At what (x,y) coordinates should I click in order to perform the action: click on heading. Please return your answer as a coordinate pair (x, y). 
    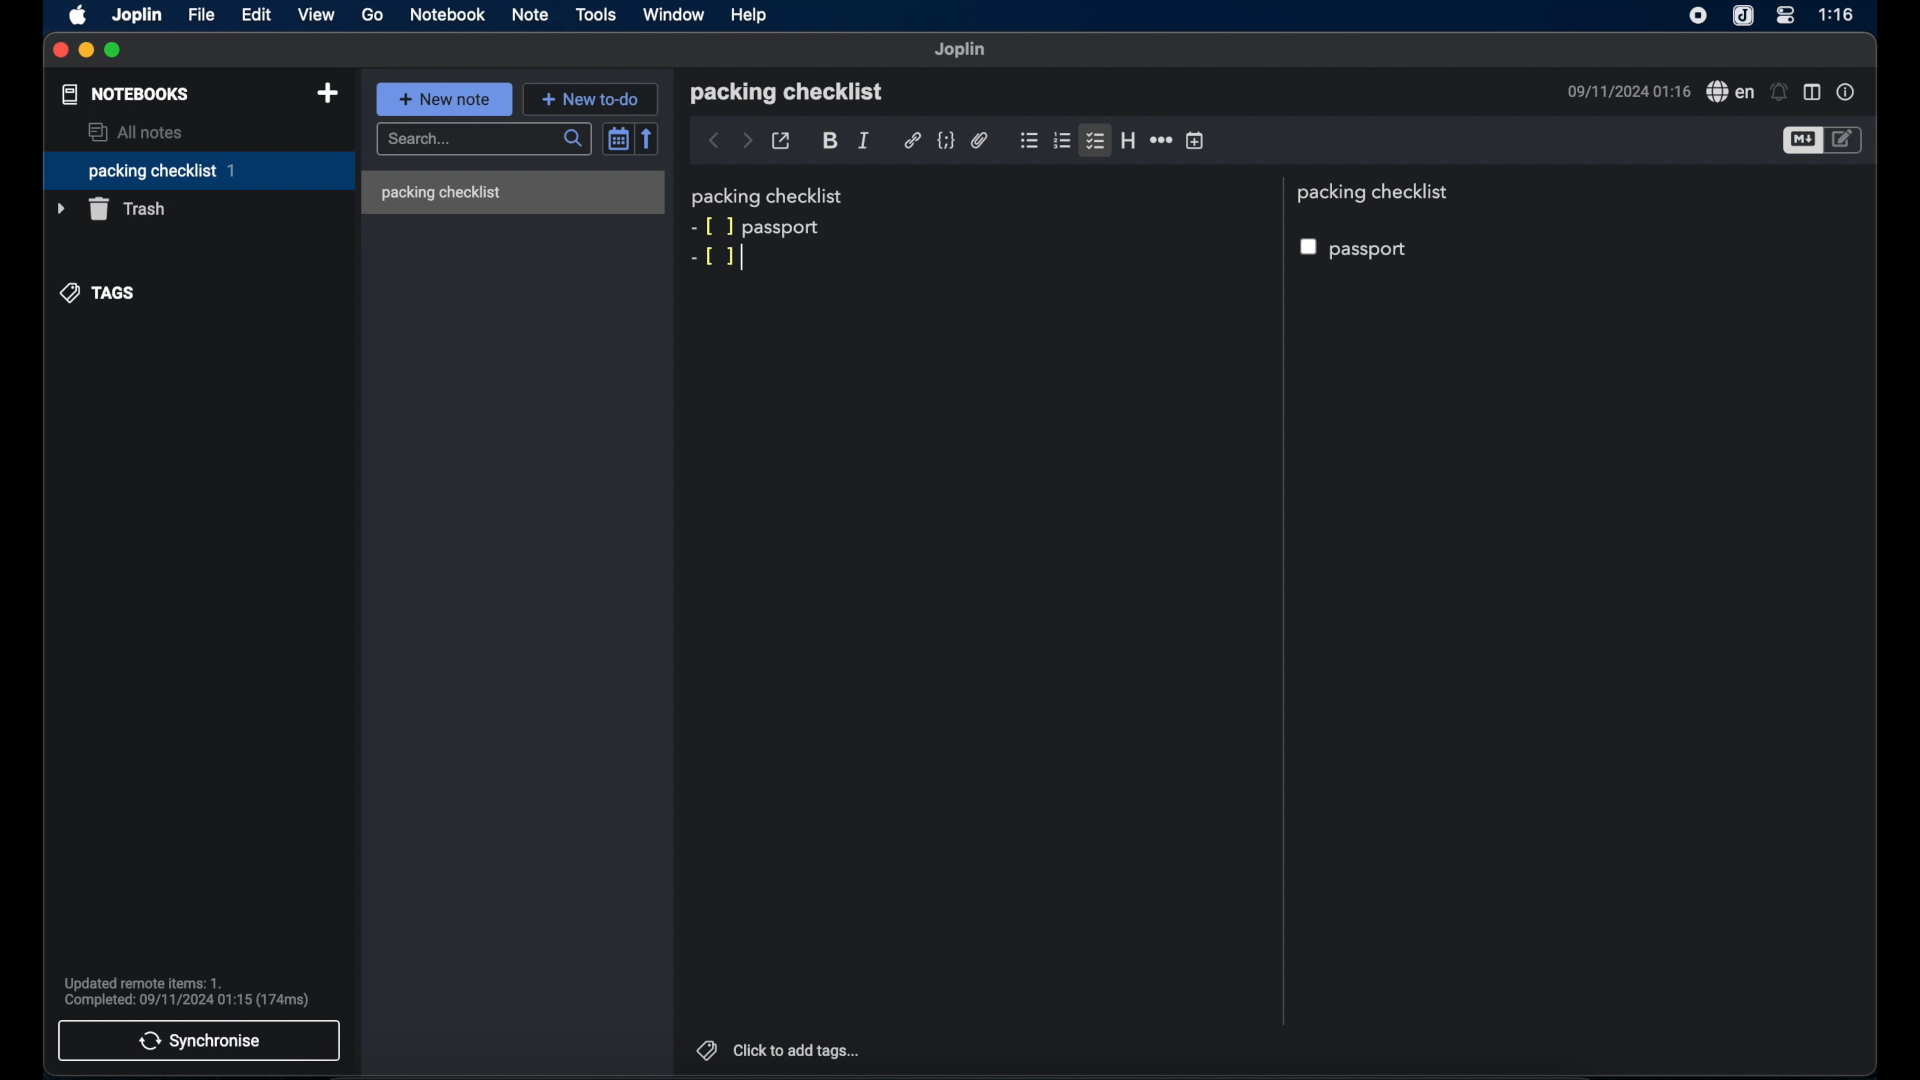
    Looking at the image, I should click on (1128, 140).